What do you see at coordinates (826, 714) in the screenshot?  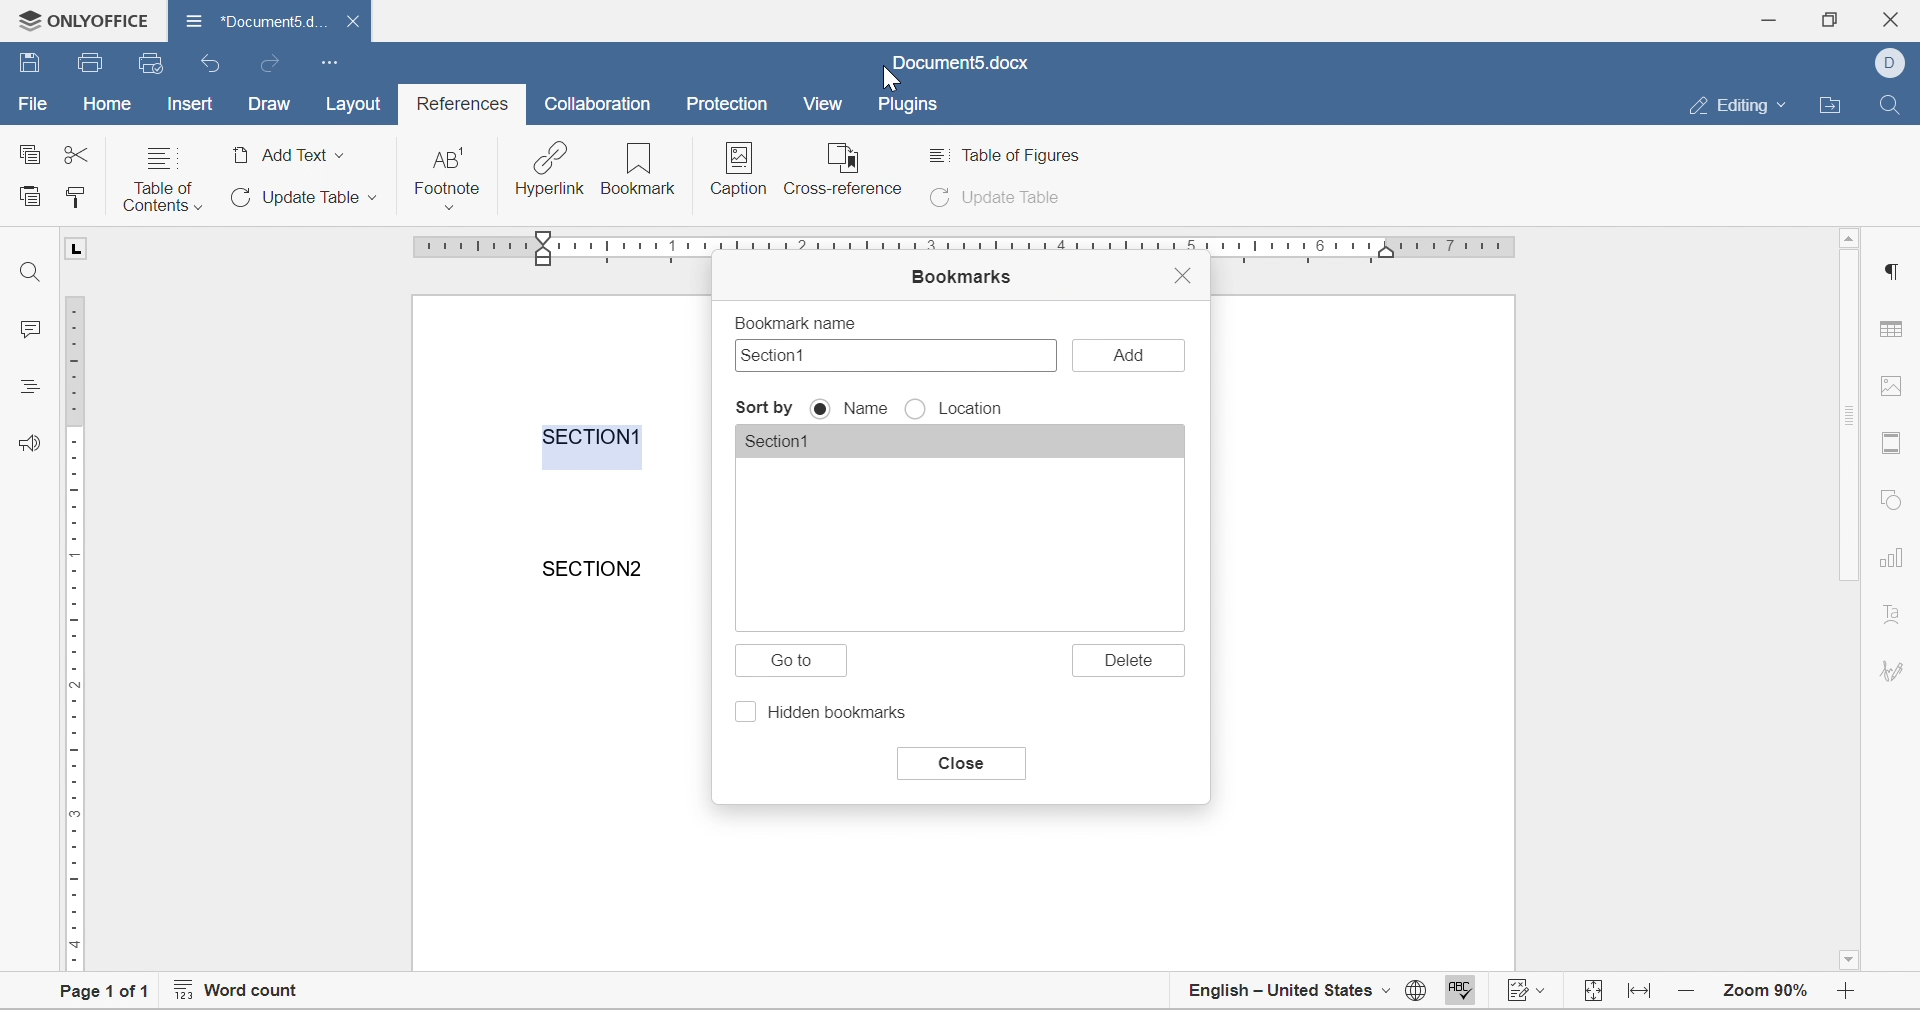 I see `hidden bookmarks` at bounding box center [826, 714].